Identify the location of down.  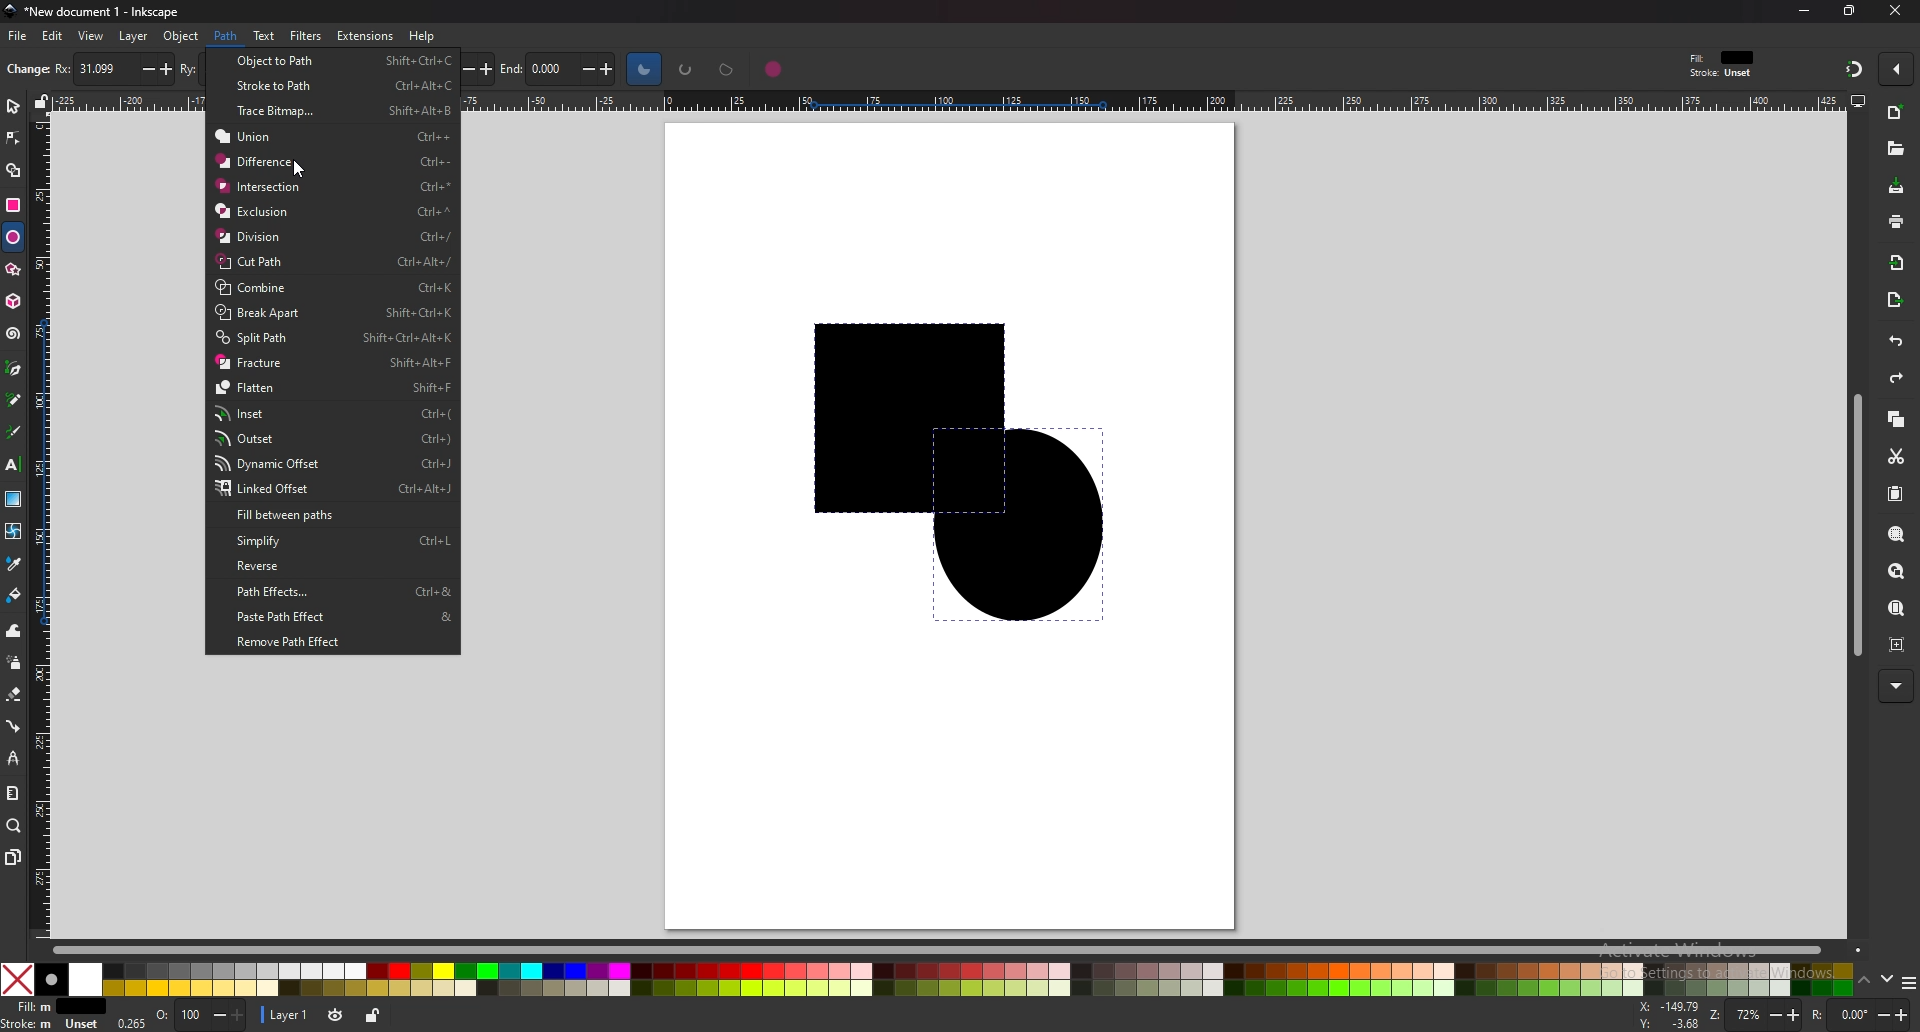
(1889, 982).